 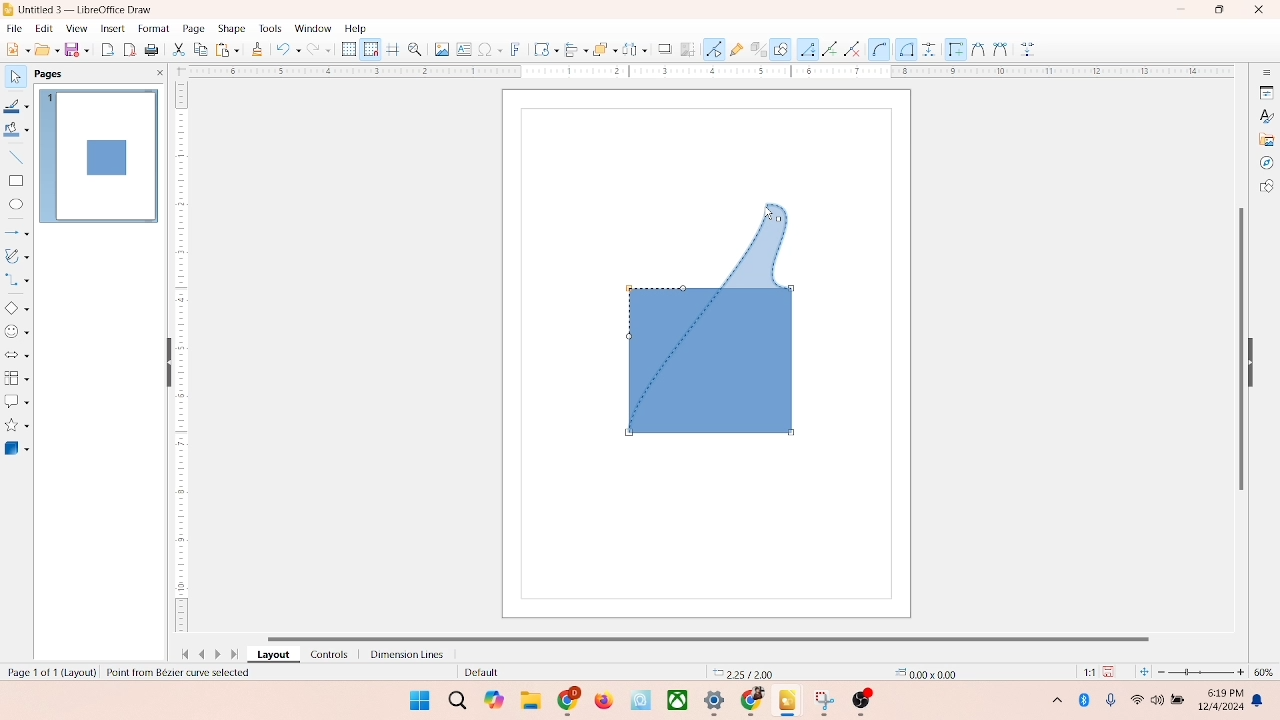 What do you see at coordinates (1202, 672) in the screenshot?
I see `zoom factor` at bounding box center [1202, 672].